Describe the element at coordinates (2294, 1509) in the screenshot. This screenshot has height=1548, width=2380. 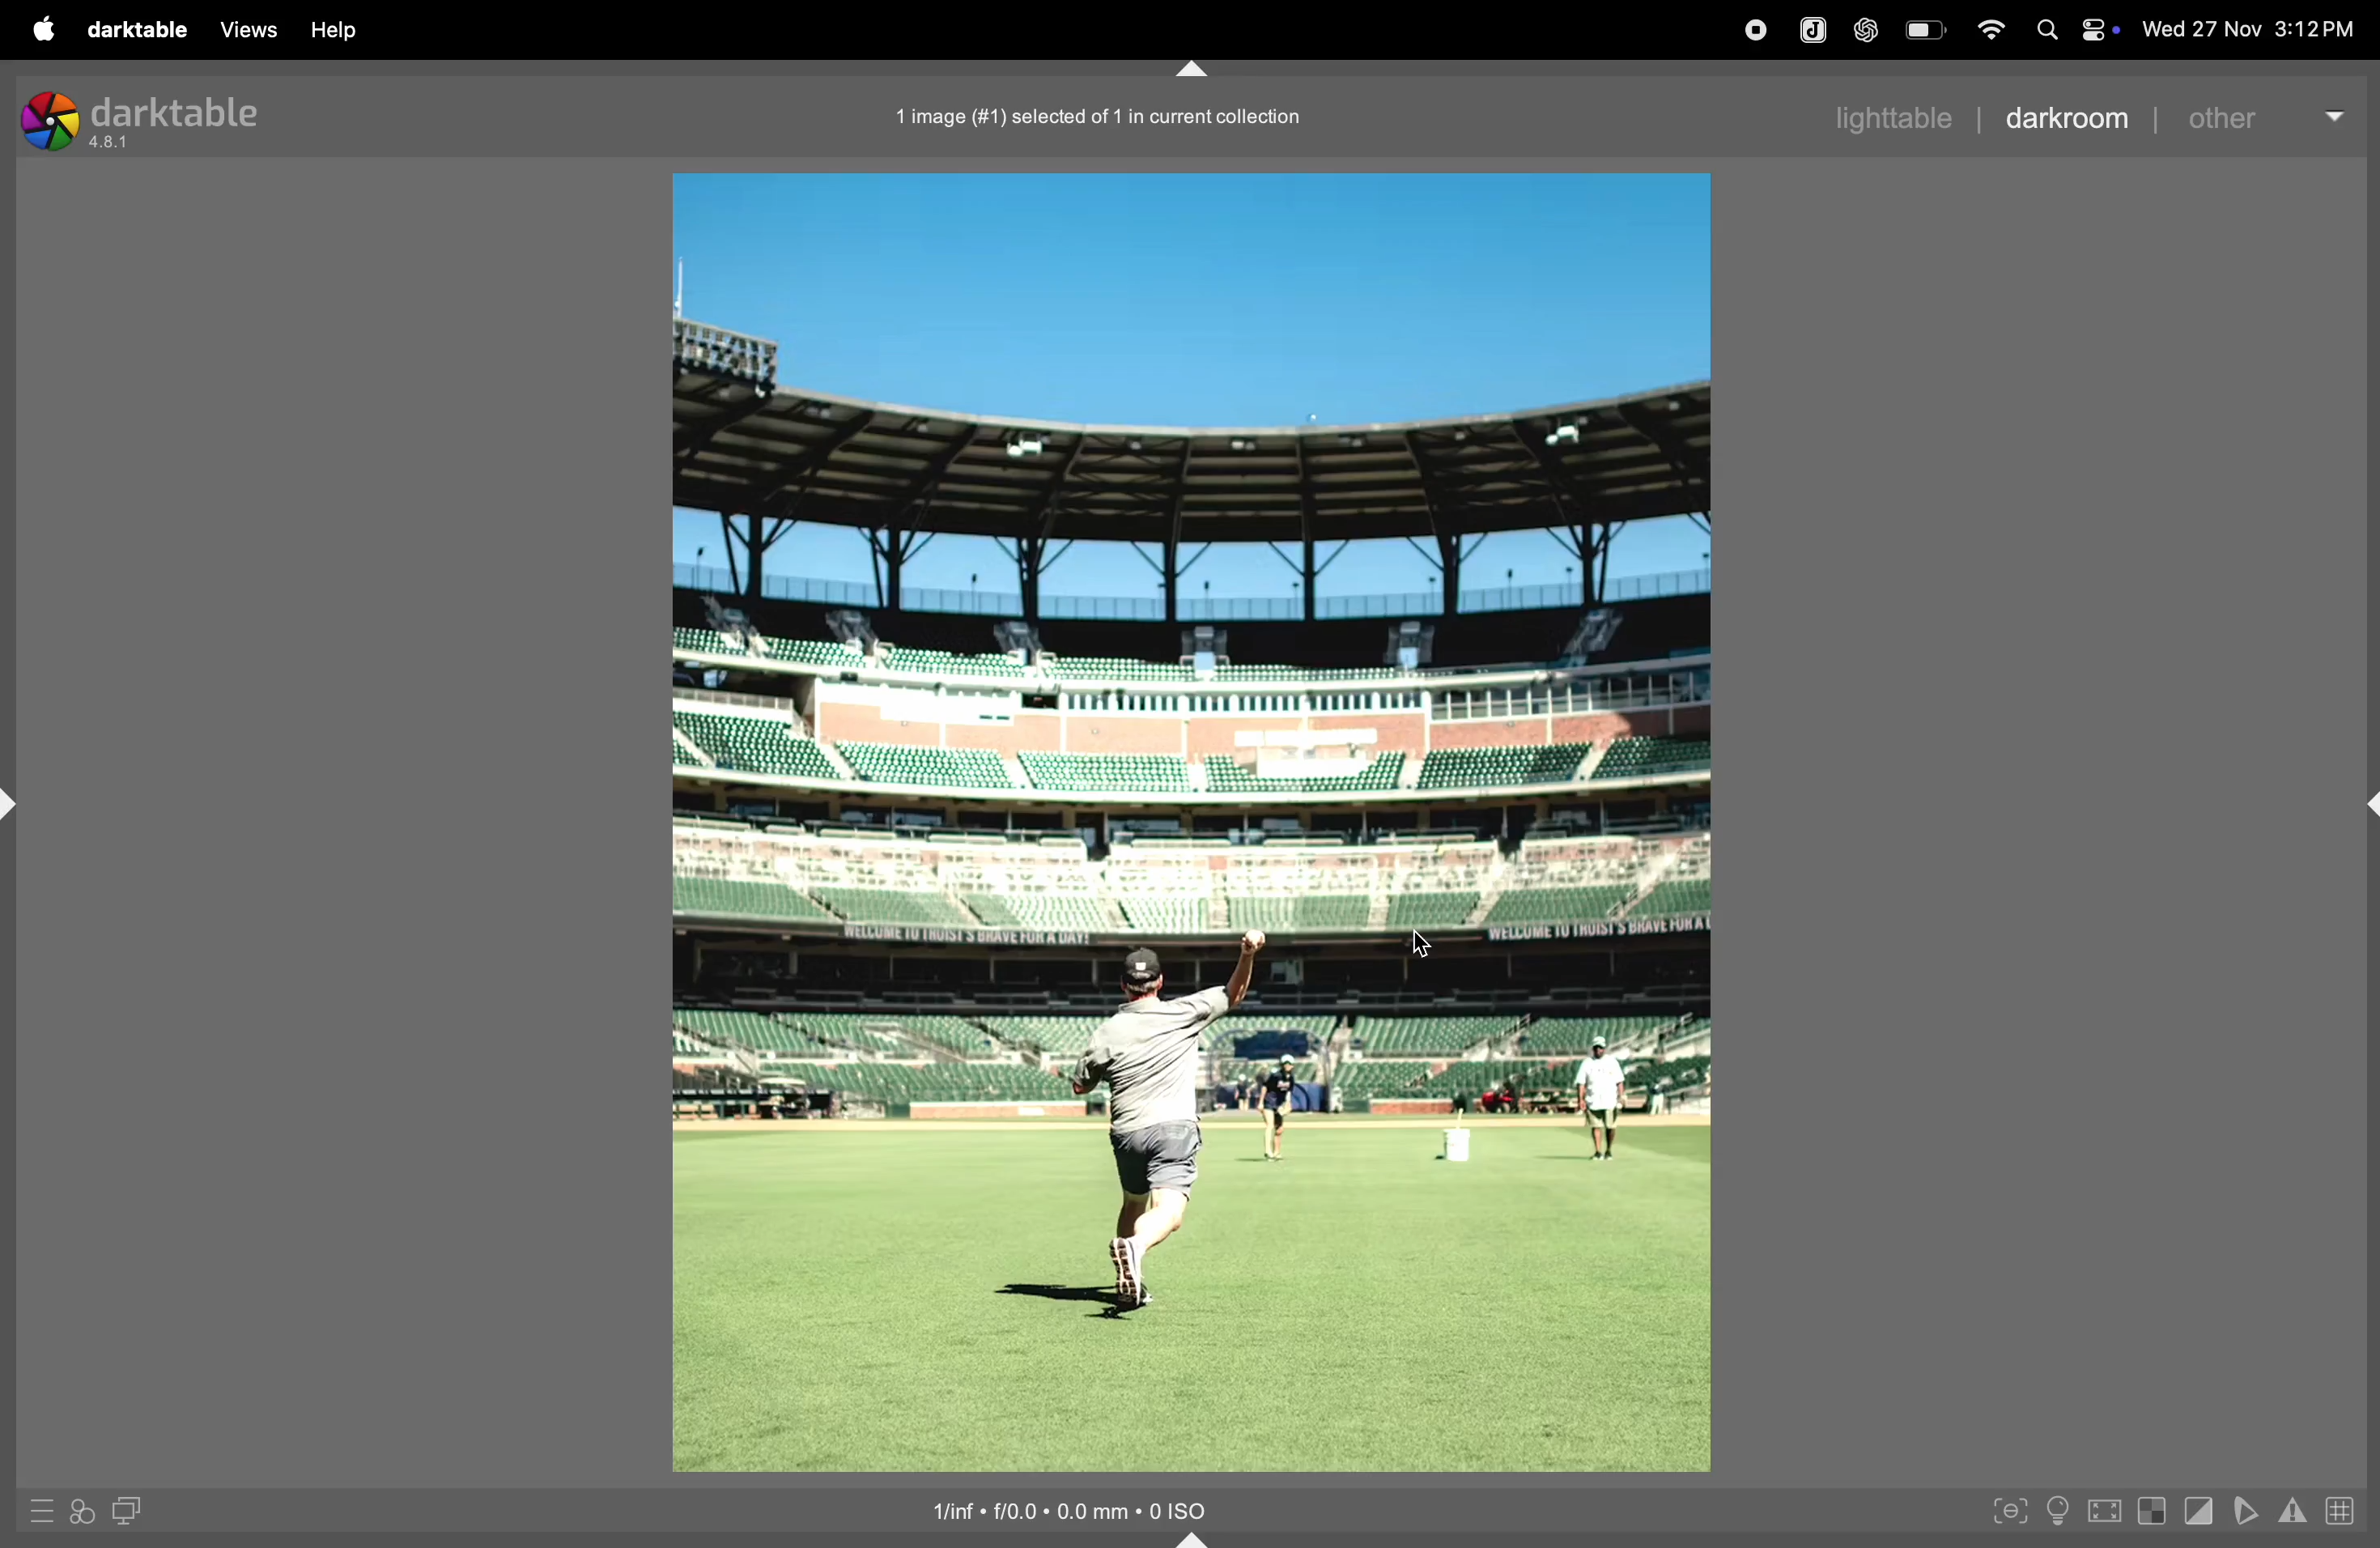
I see `attention` at that location.